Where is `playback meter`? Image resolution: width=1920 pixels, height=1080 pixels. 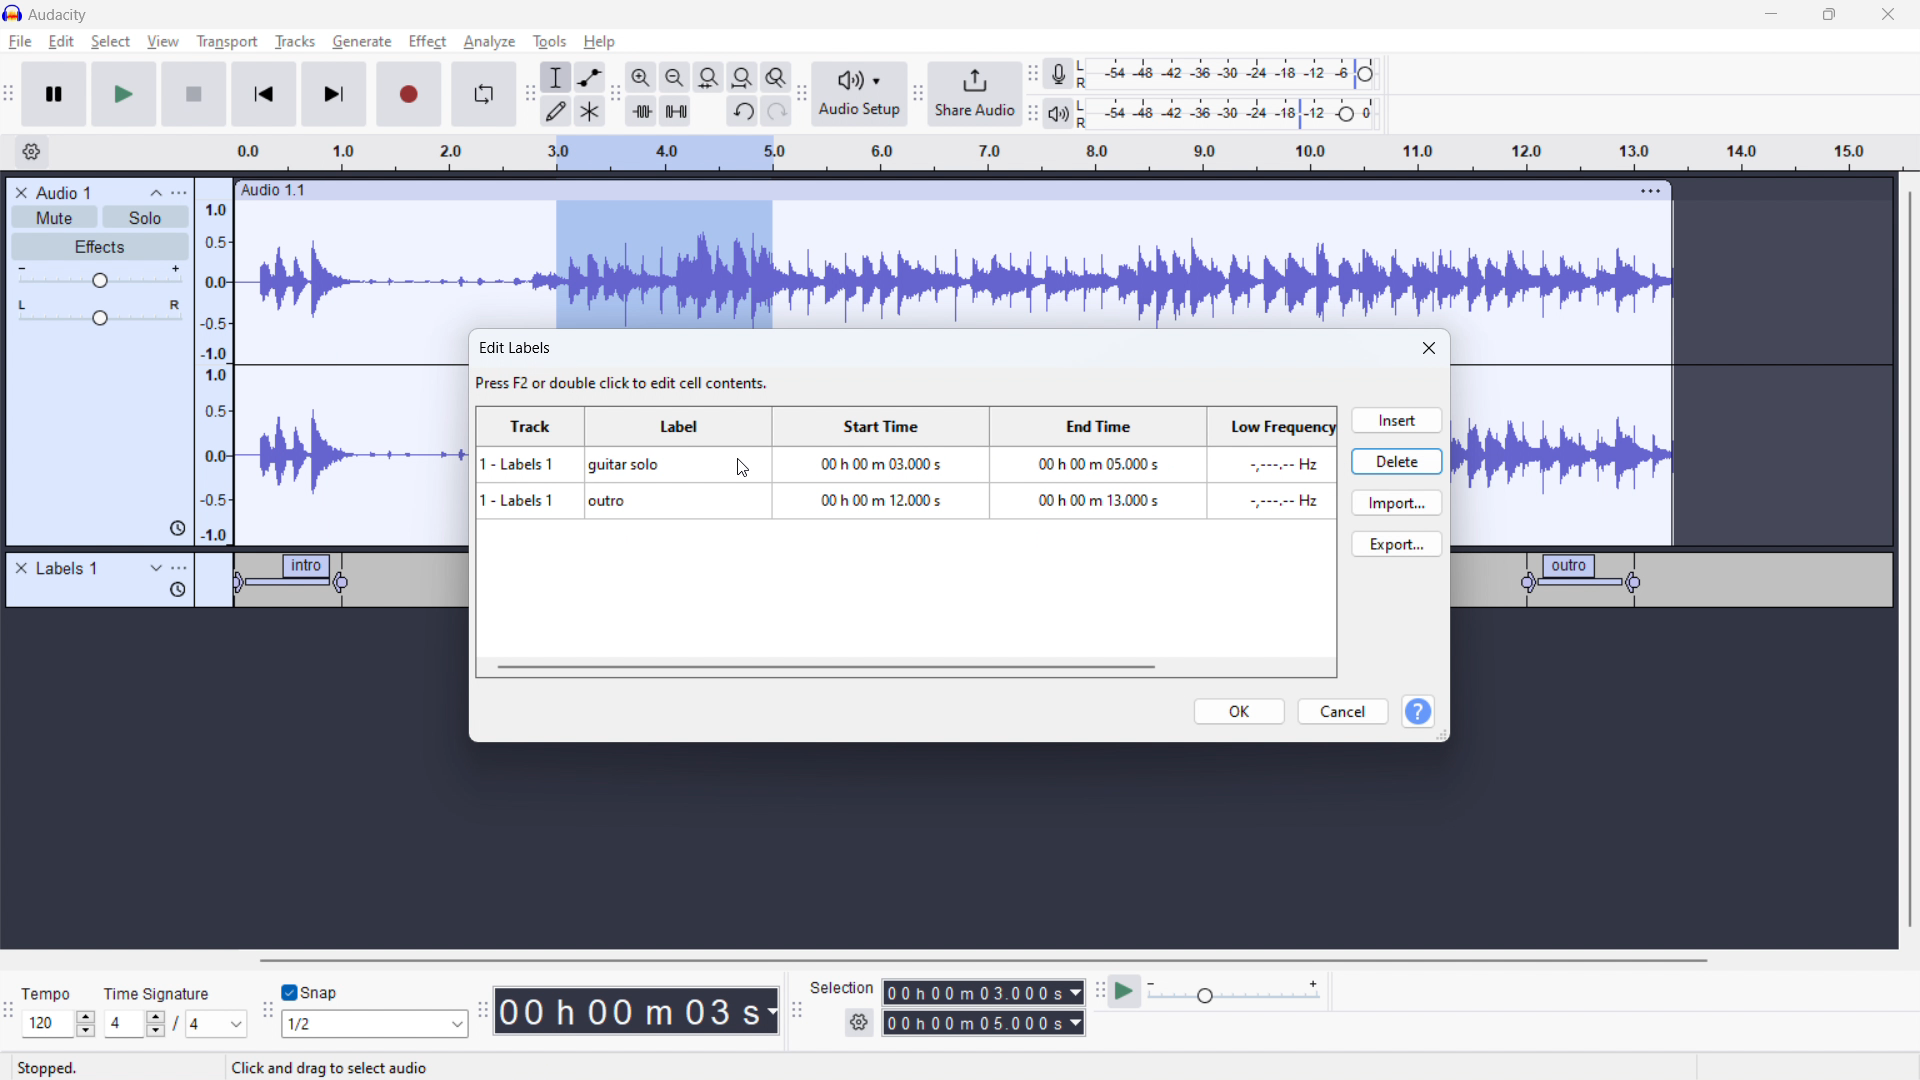 playback meter is located at coordinates (1057, 115).